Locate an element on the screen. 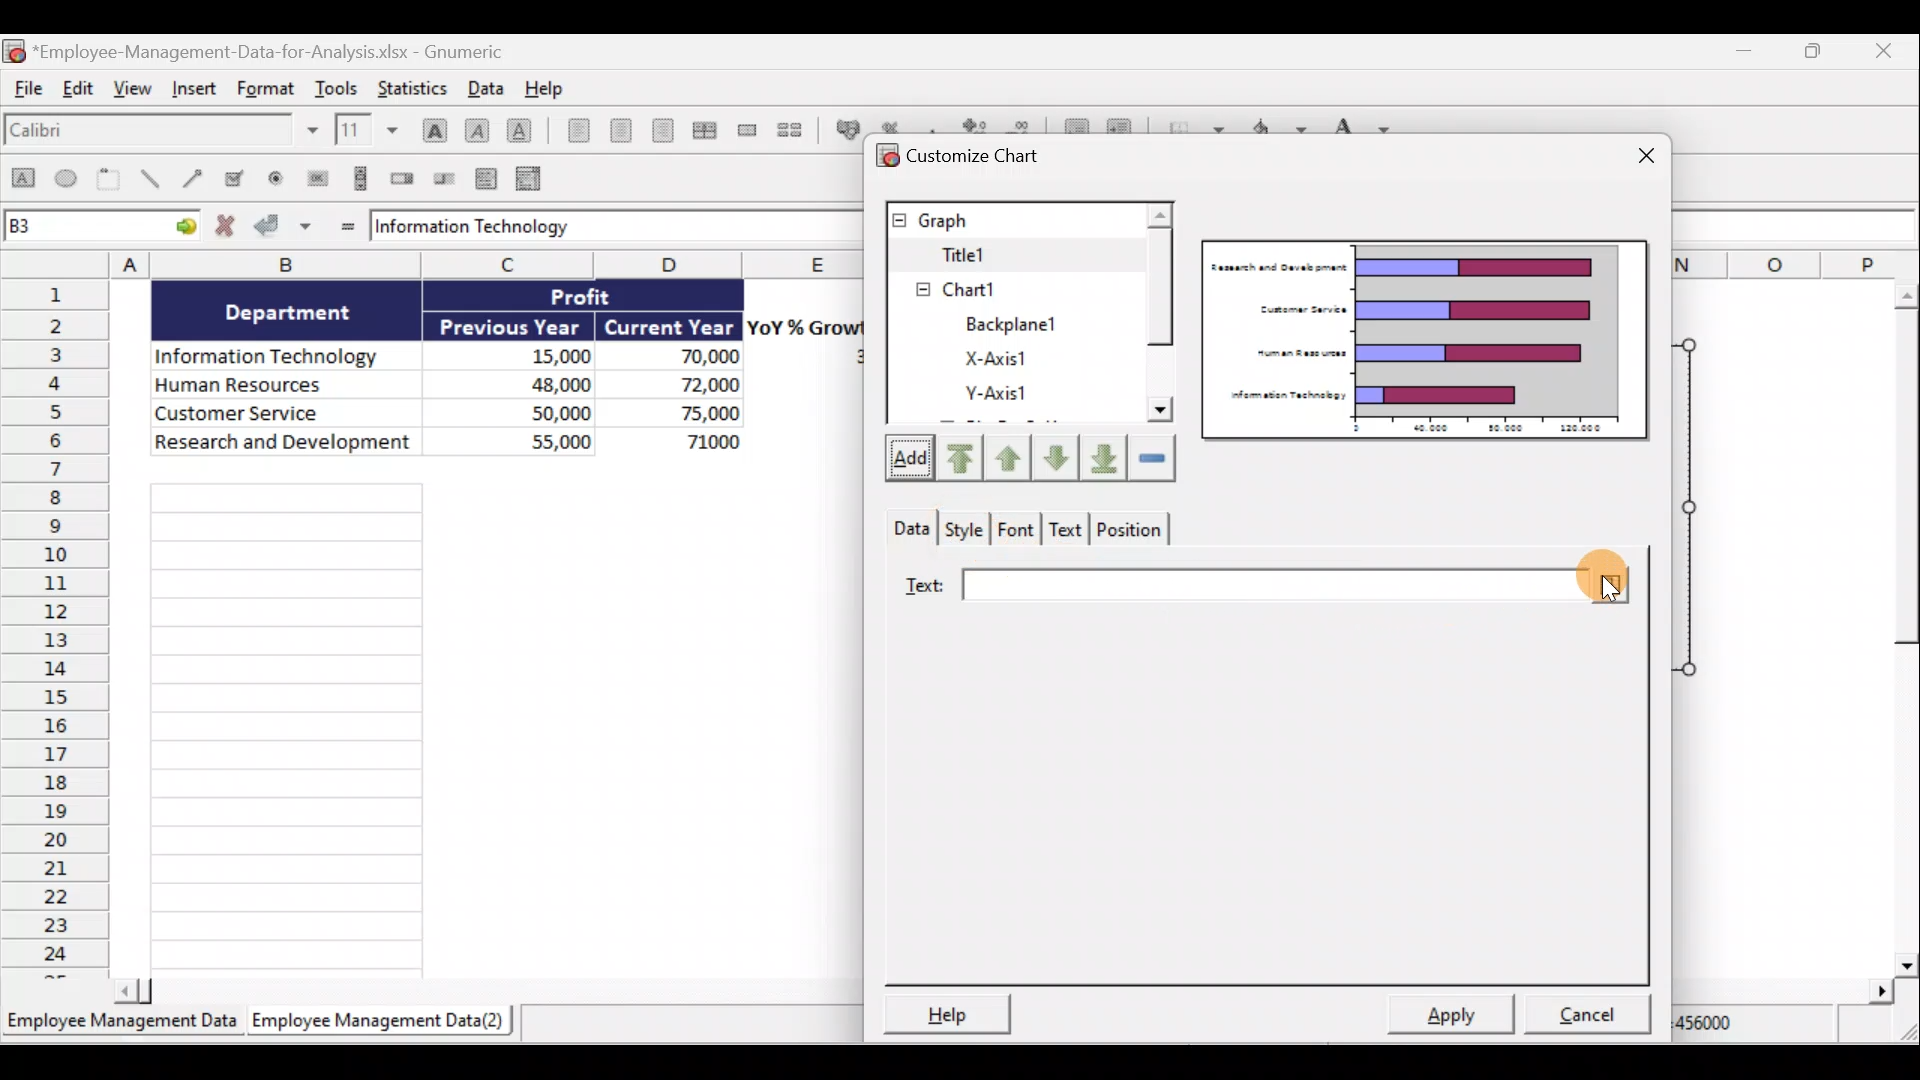 This screenshot has height=1080, width=1920. Enter formula is located at coordinates (344, 226).